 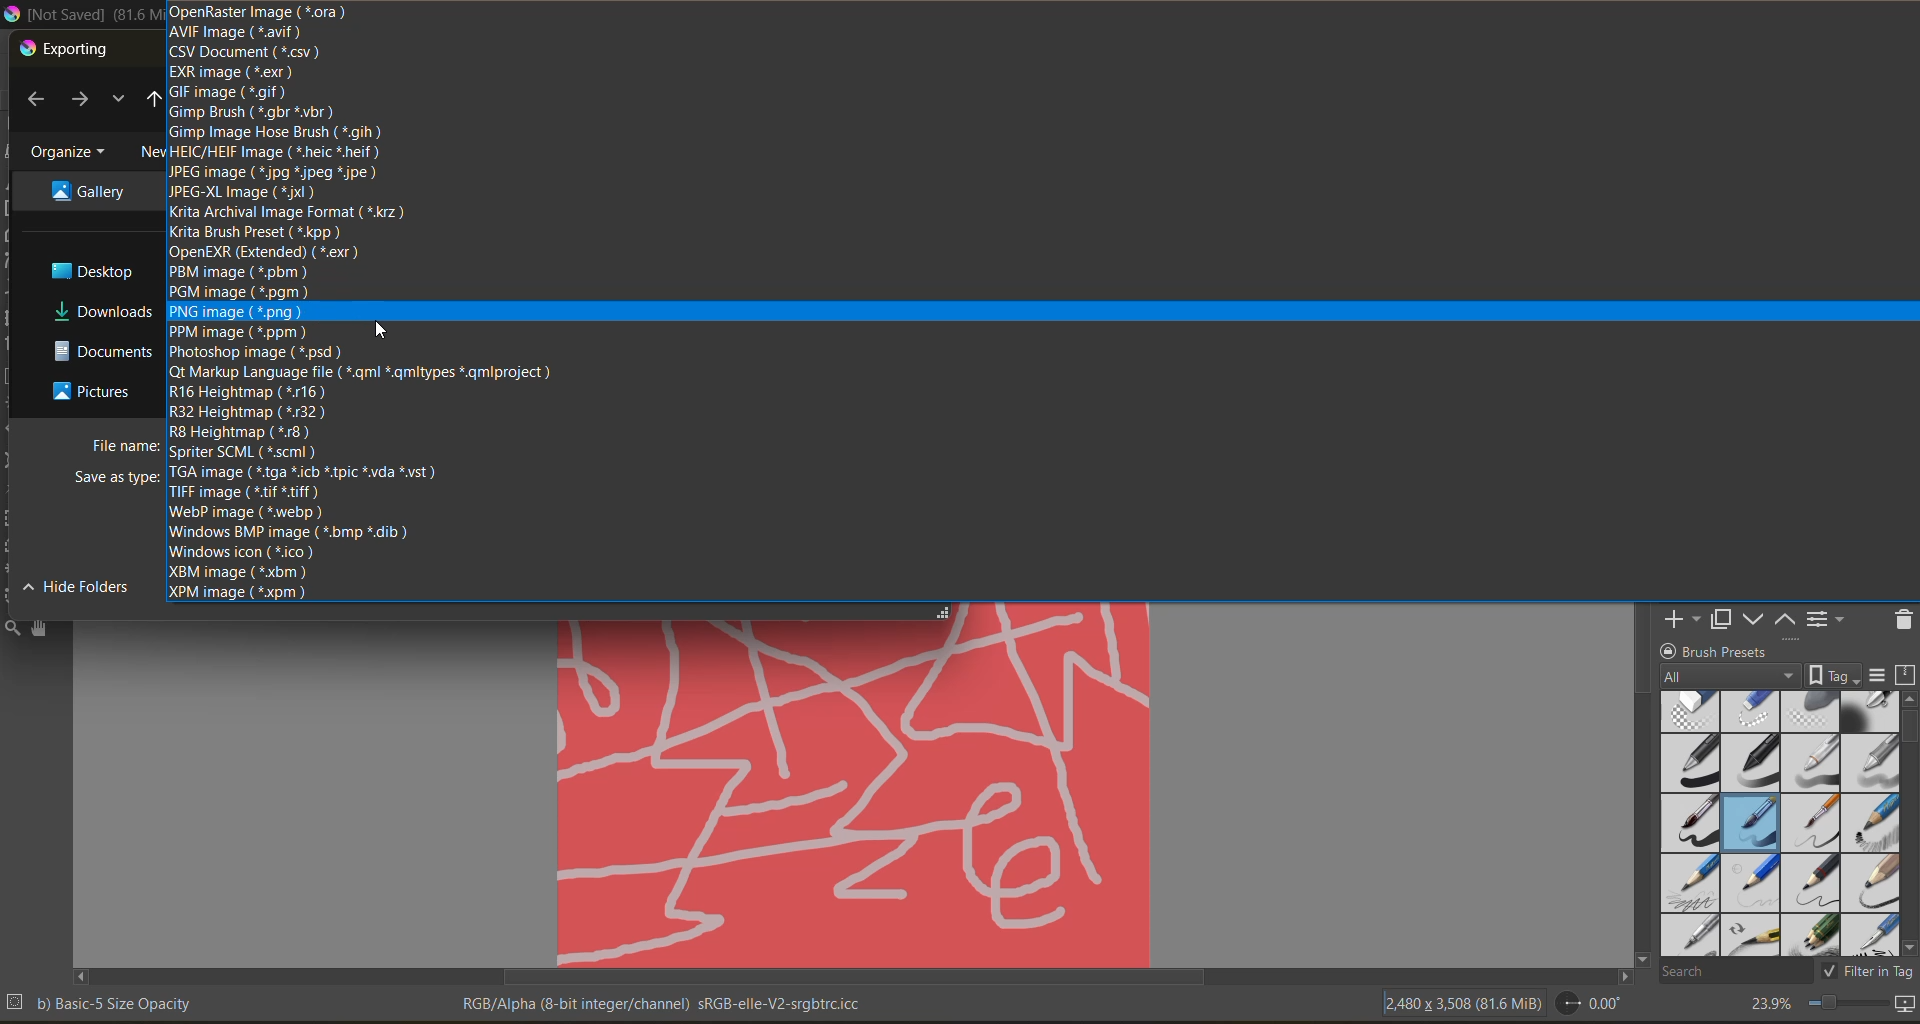 I want to click on brush presets, so click(x=1775, y=824).